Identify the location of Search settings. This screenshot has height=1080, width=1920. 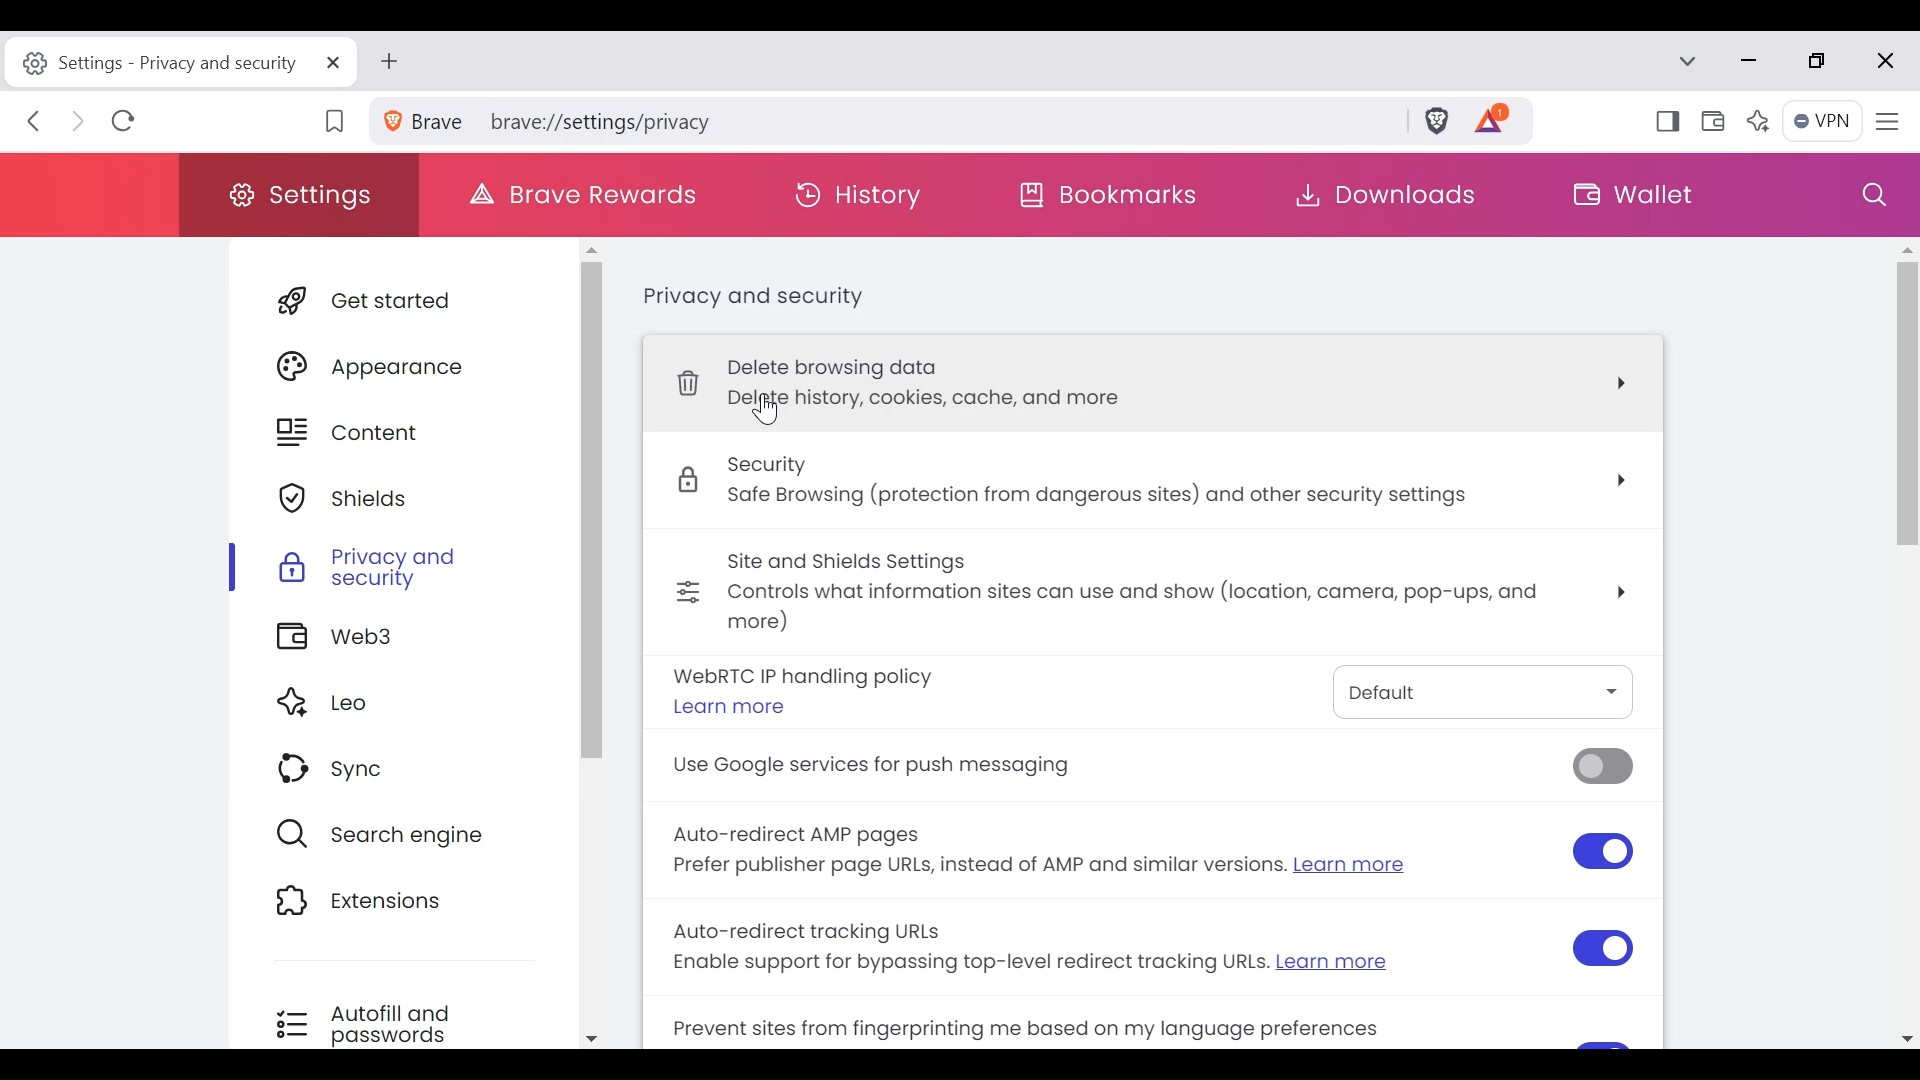
(1873, 195).